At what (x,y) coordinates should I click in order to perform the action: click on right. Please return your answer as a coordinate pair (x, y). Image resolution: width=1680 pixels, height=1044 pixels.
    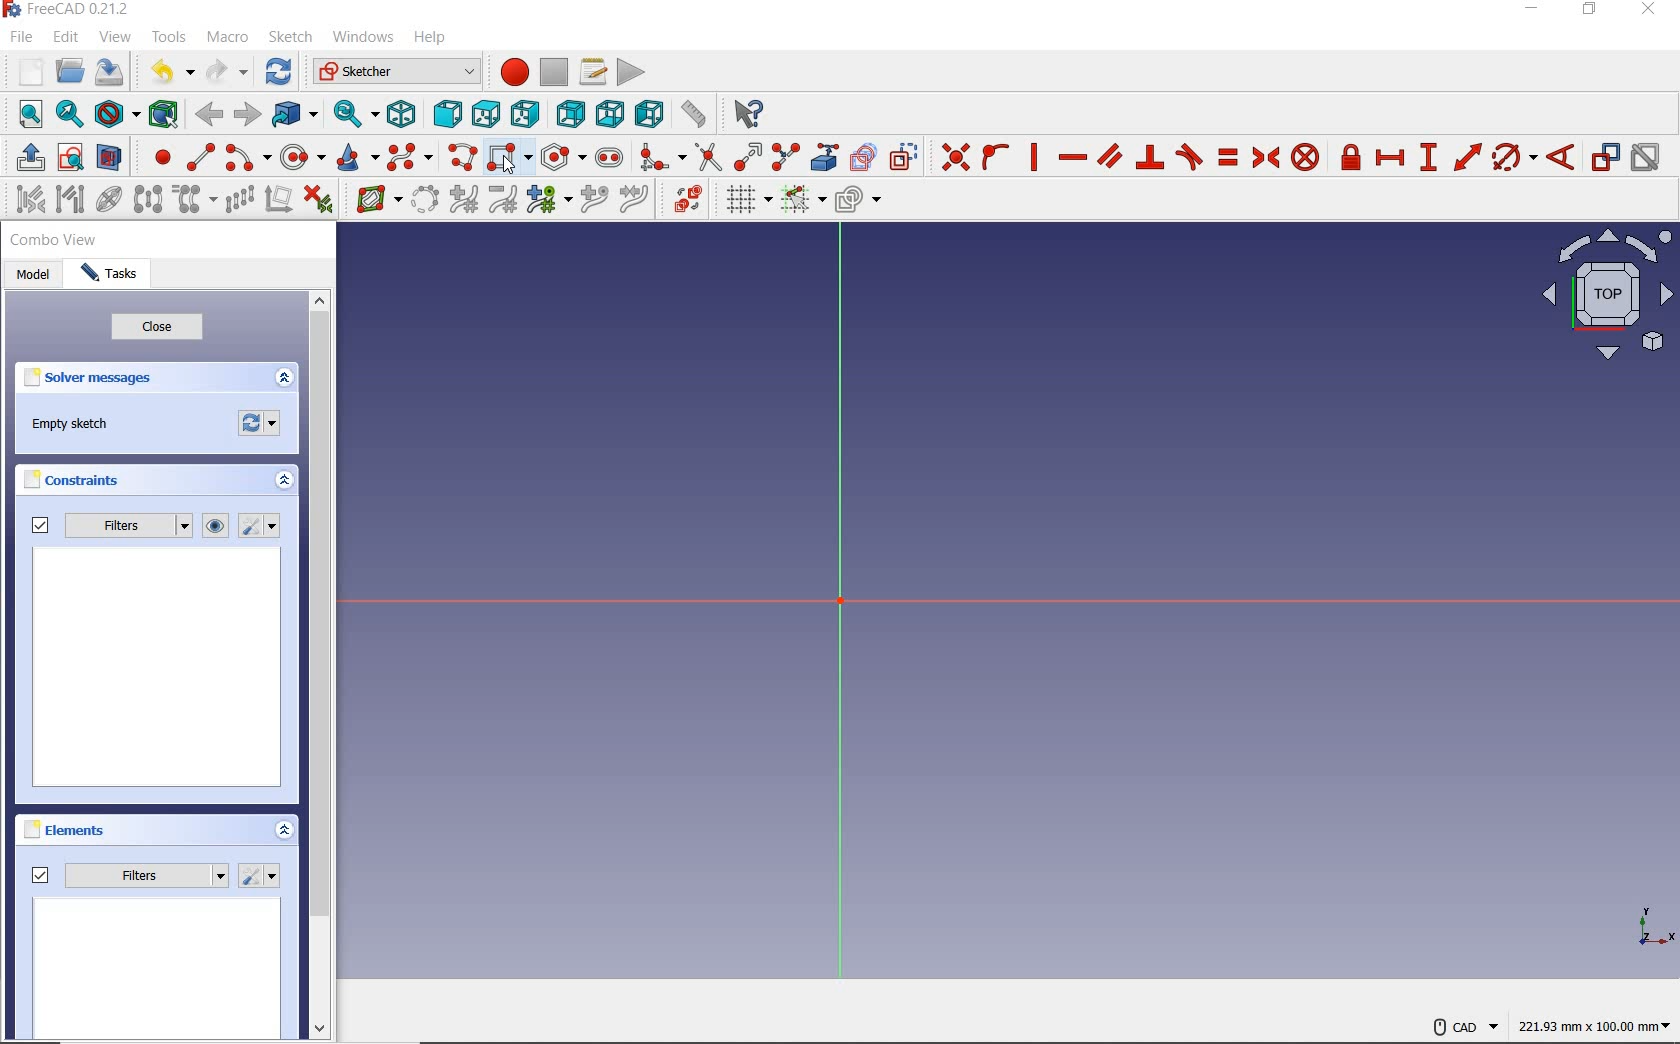
    Looking at the image, I should click on (528, 116).